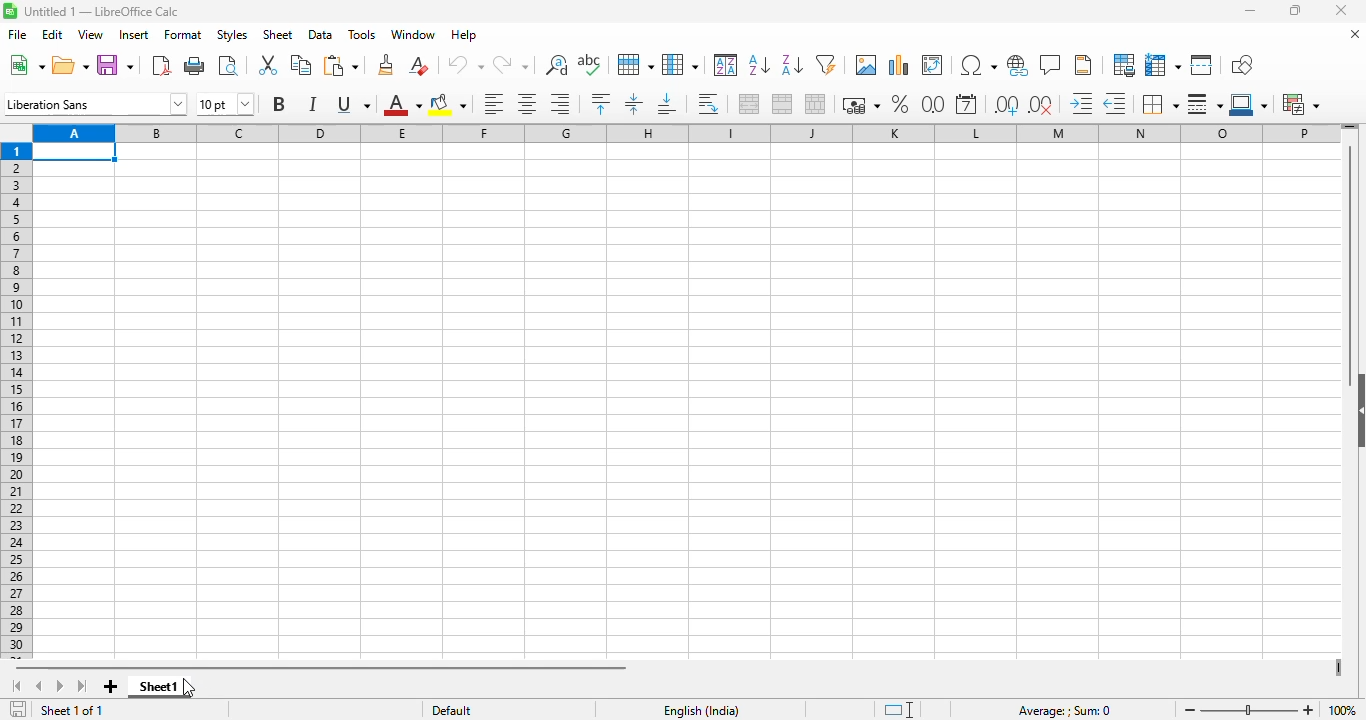  What do you see at coordinates (1064, 711) in the screenshot?
I see `Average: ; Sum: 0` at bounding box center [1064, 711].